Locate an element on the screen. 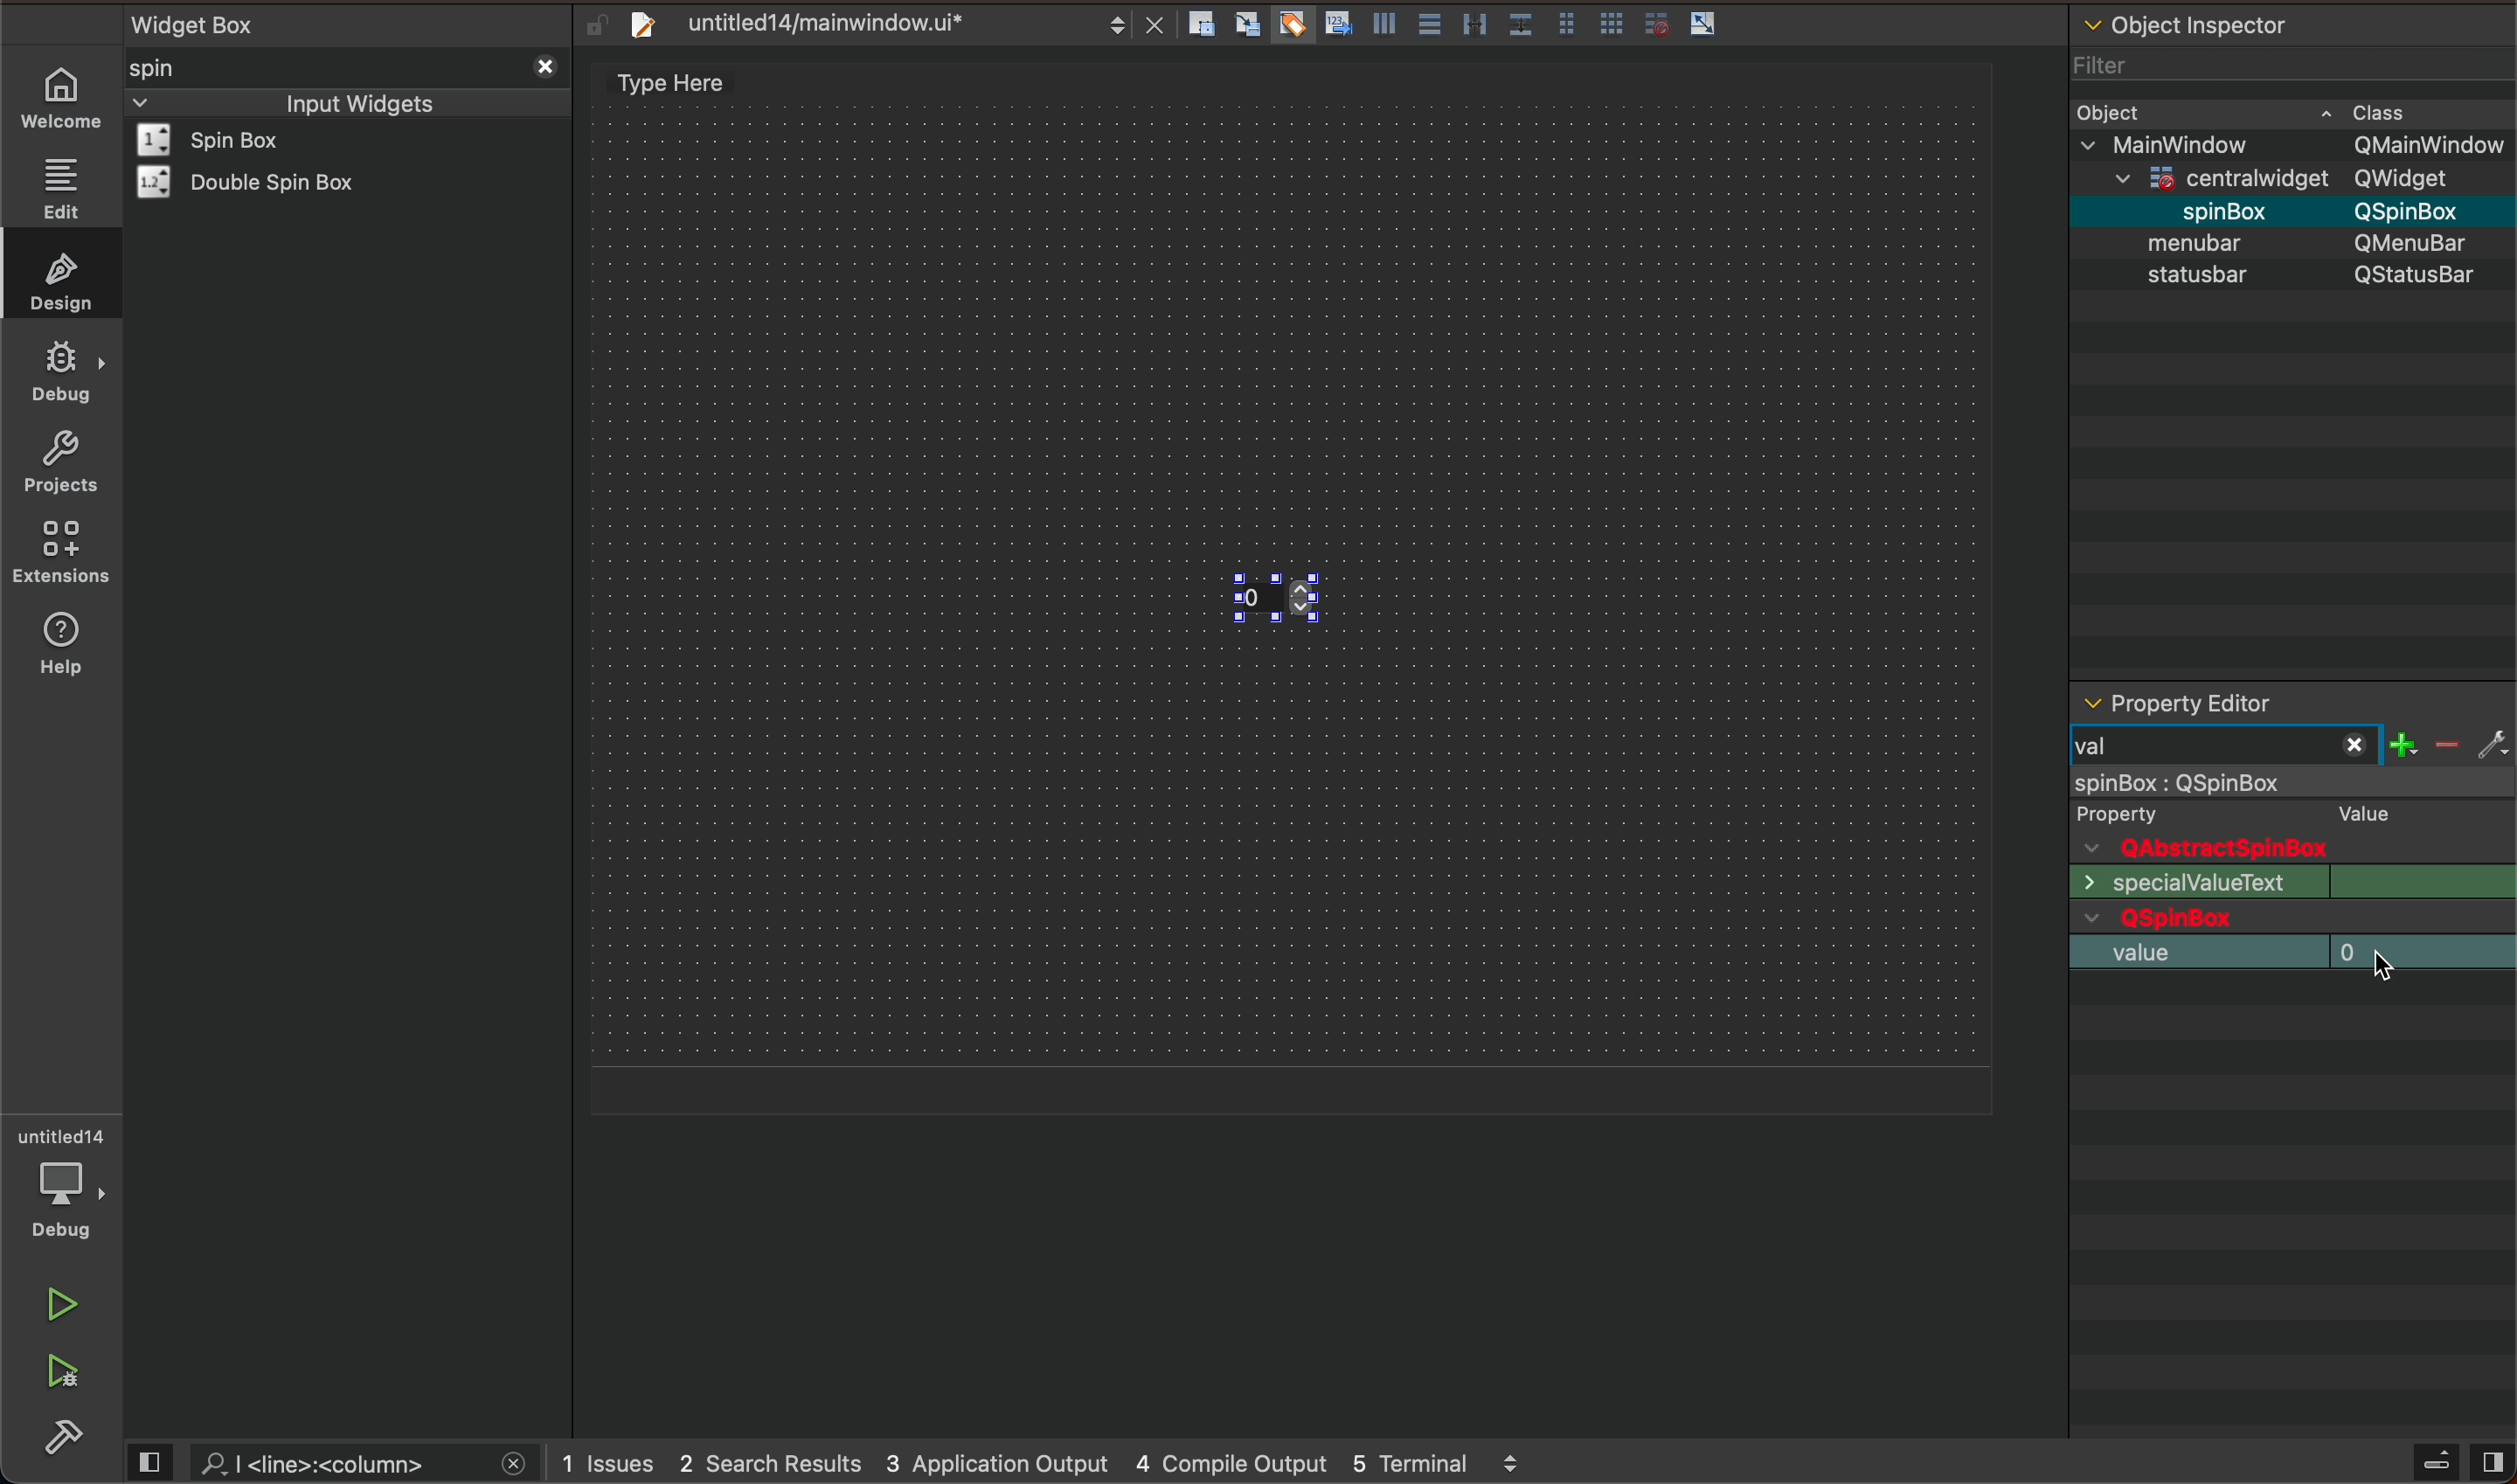  object is located at coordinates (2116, 110).